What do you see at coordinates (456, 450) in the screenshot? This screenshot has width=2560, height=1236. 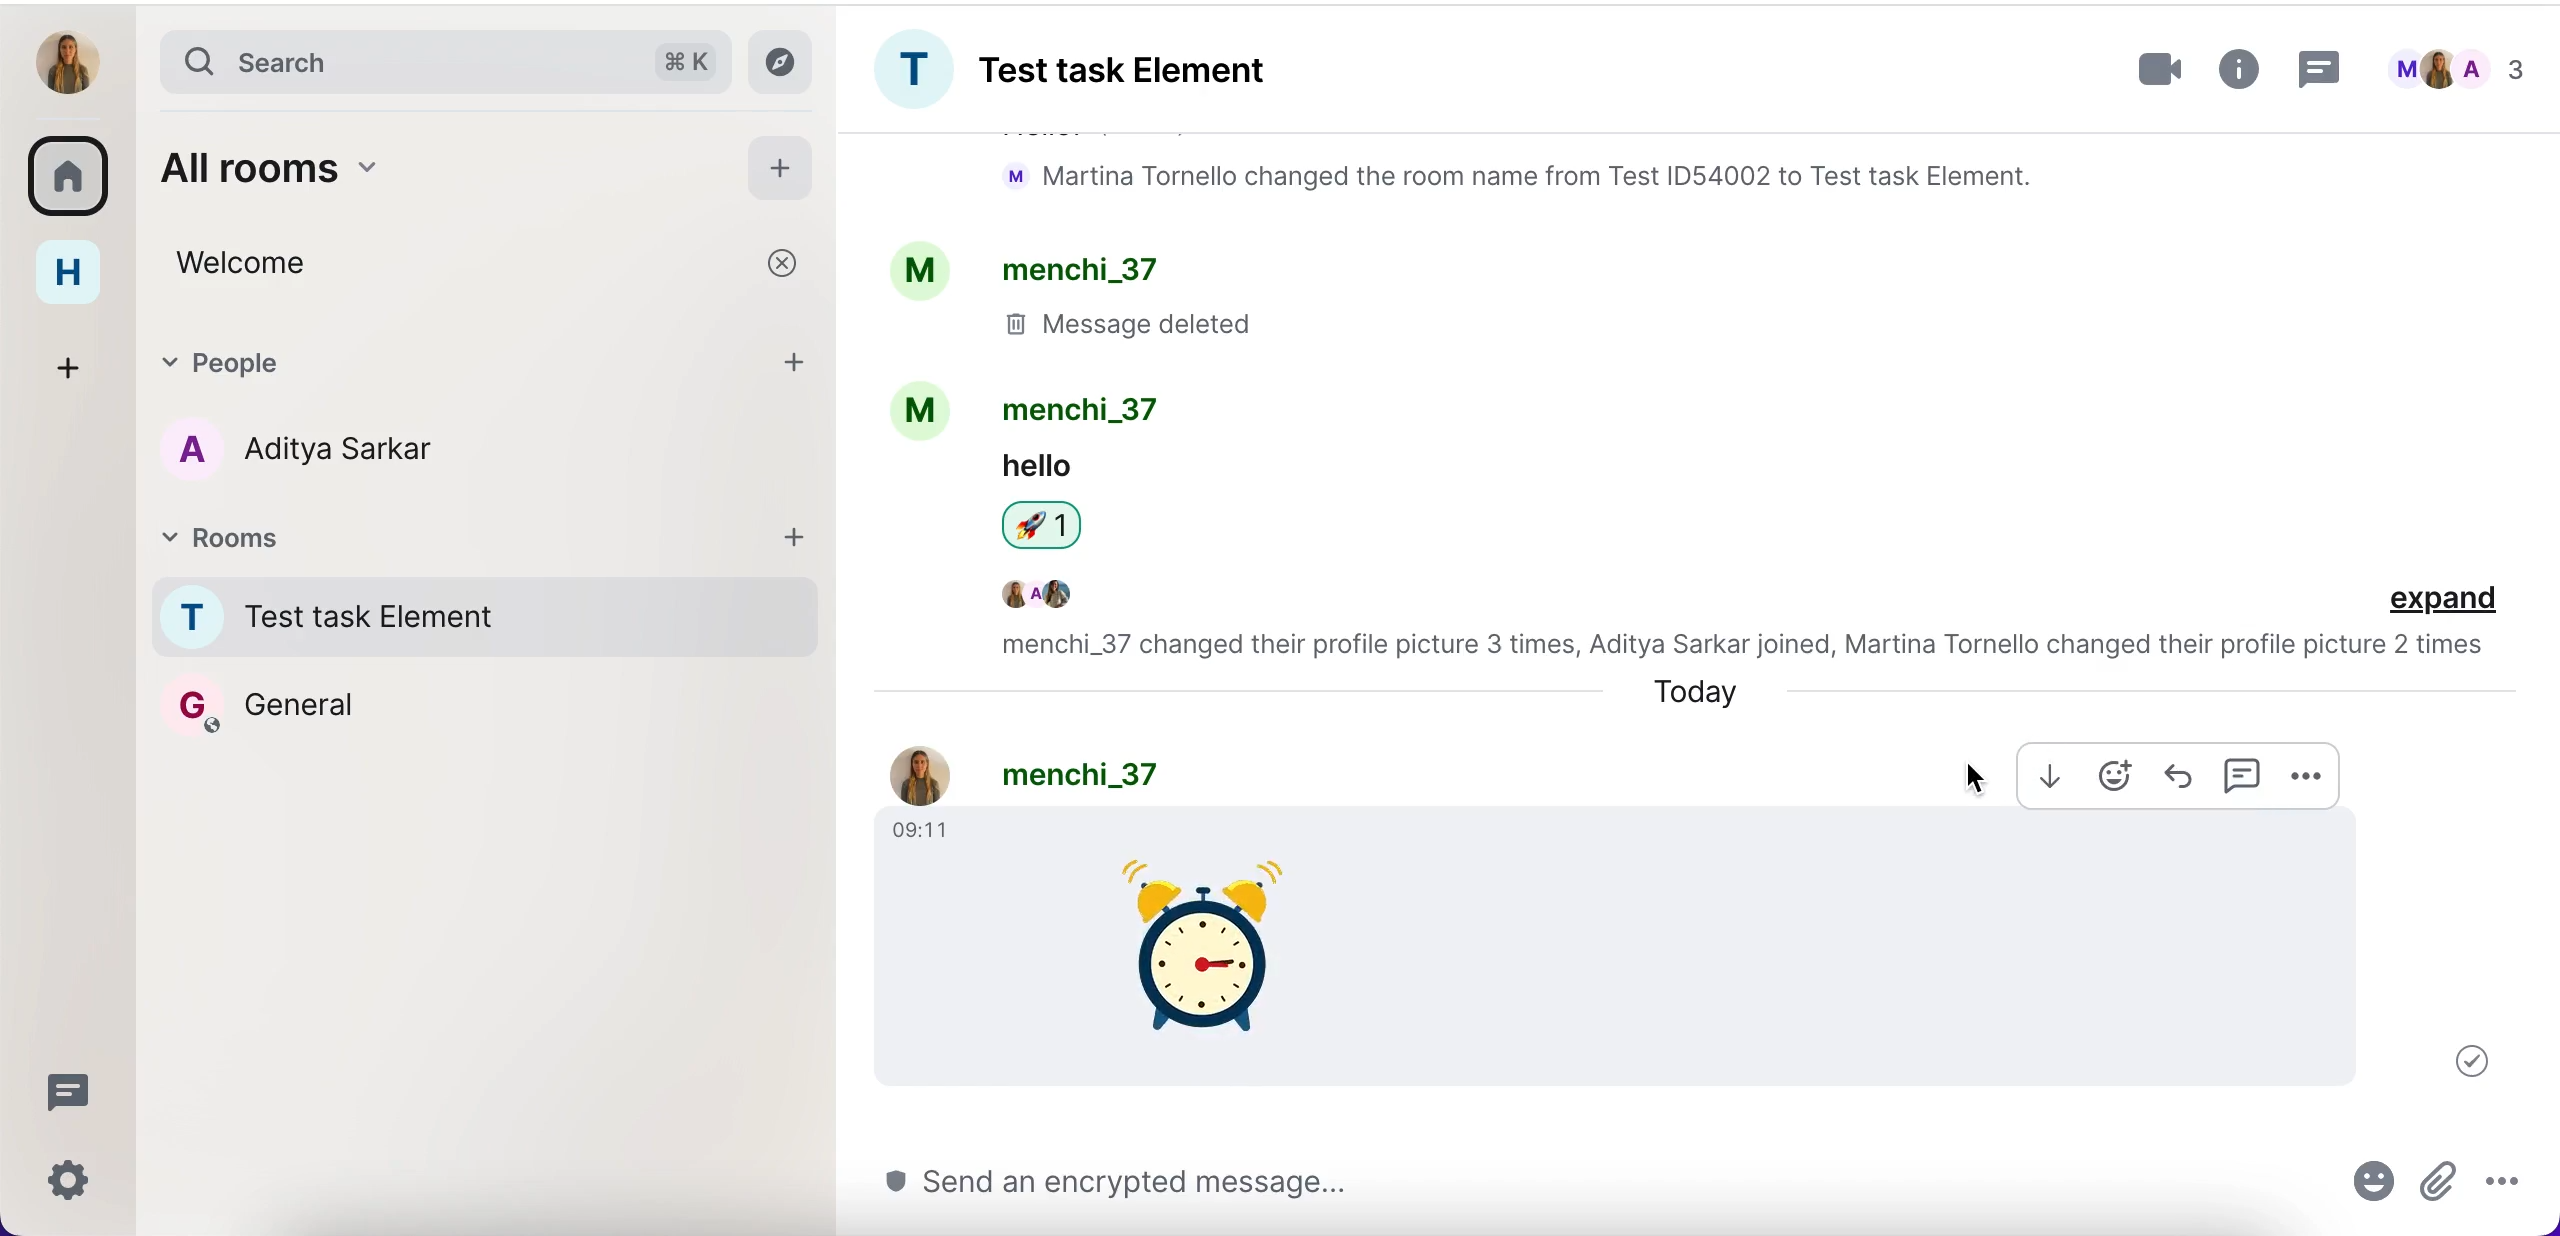 I see `chat member` at bounding box center [456, 450].